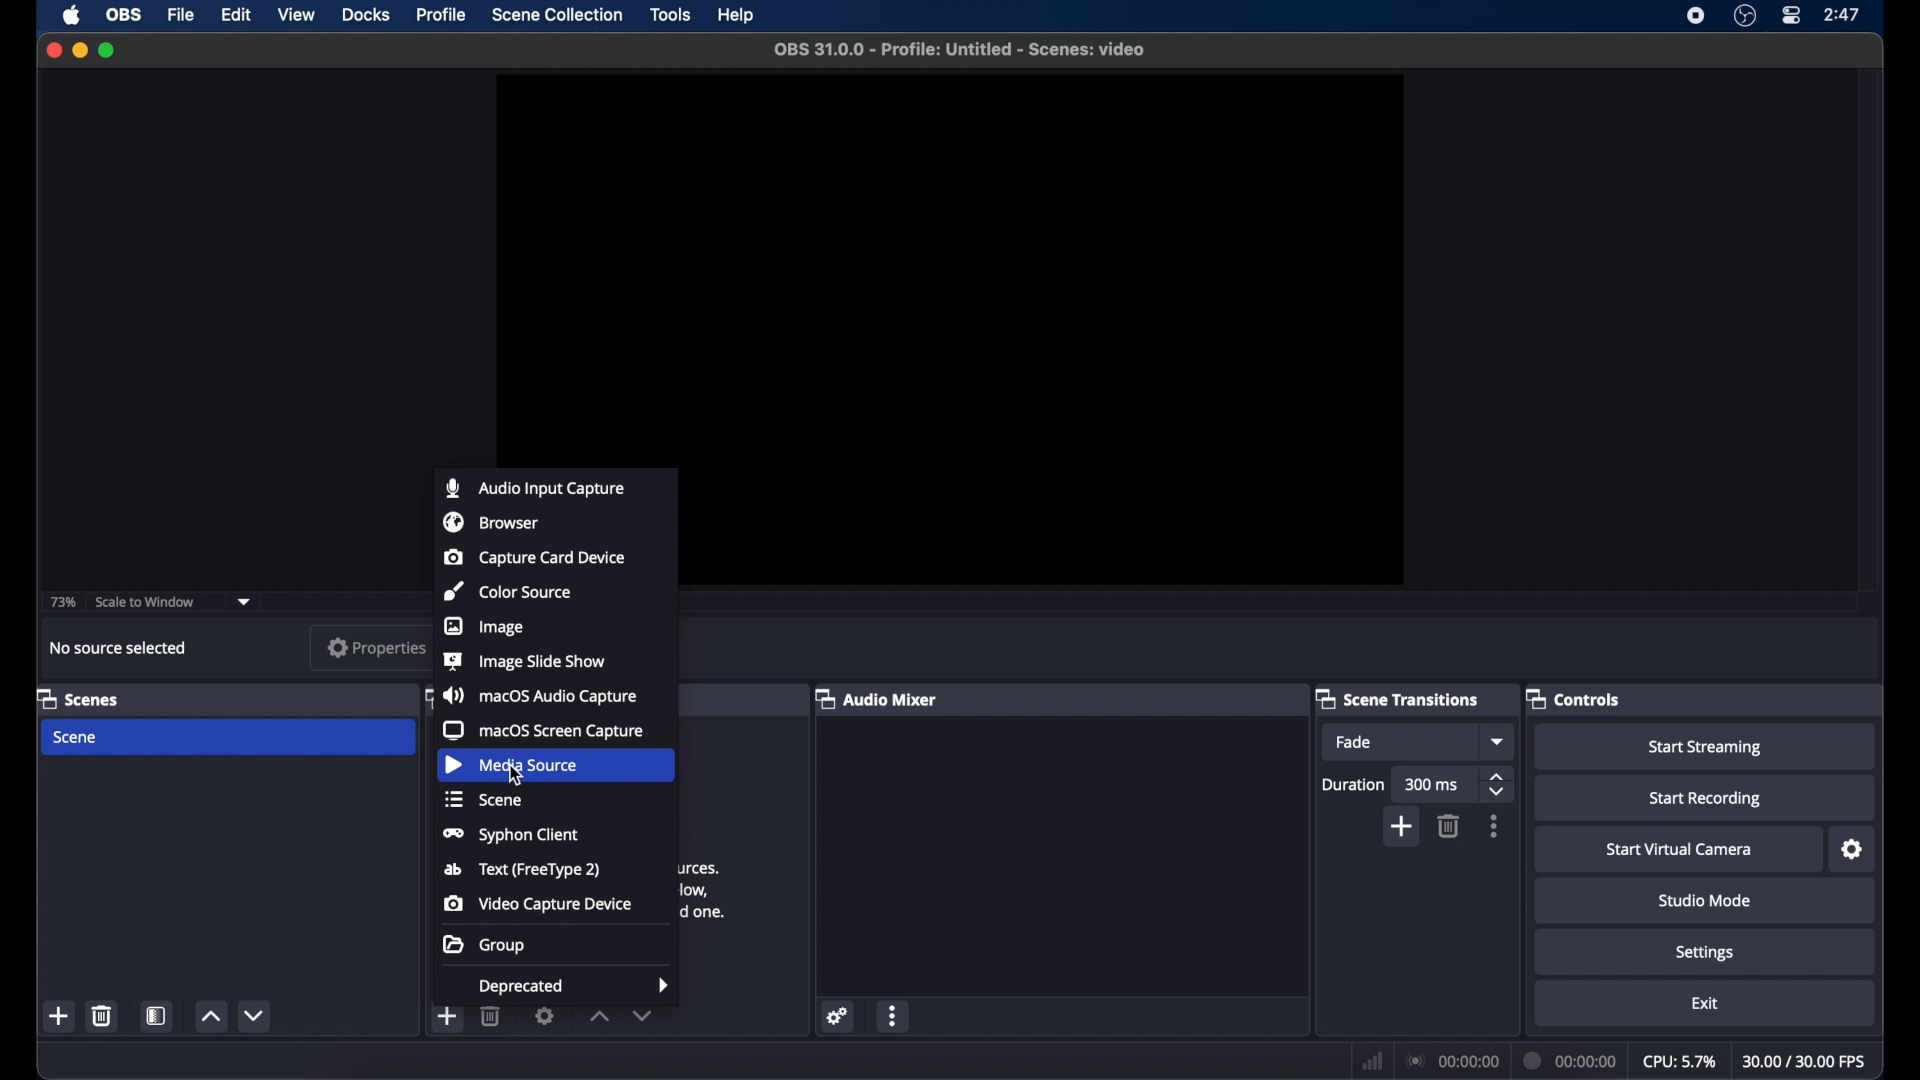  What do you see at coordinates (527, 661) in the screenshot?
I see `image slide show` at bounding box center [527, 661].